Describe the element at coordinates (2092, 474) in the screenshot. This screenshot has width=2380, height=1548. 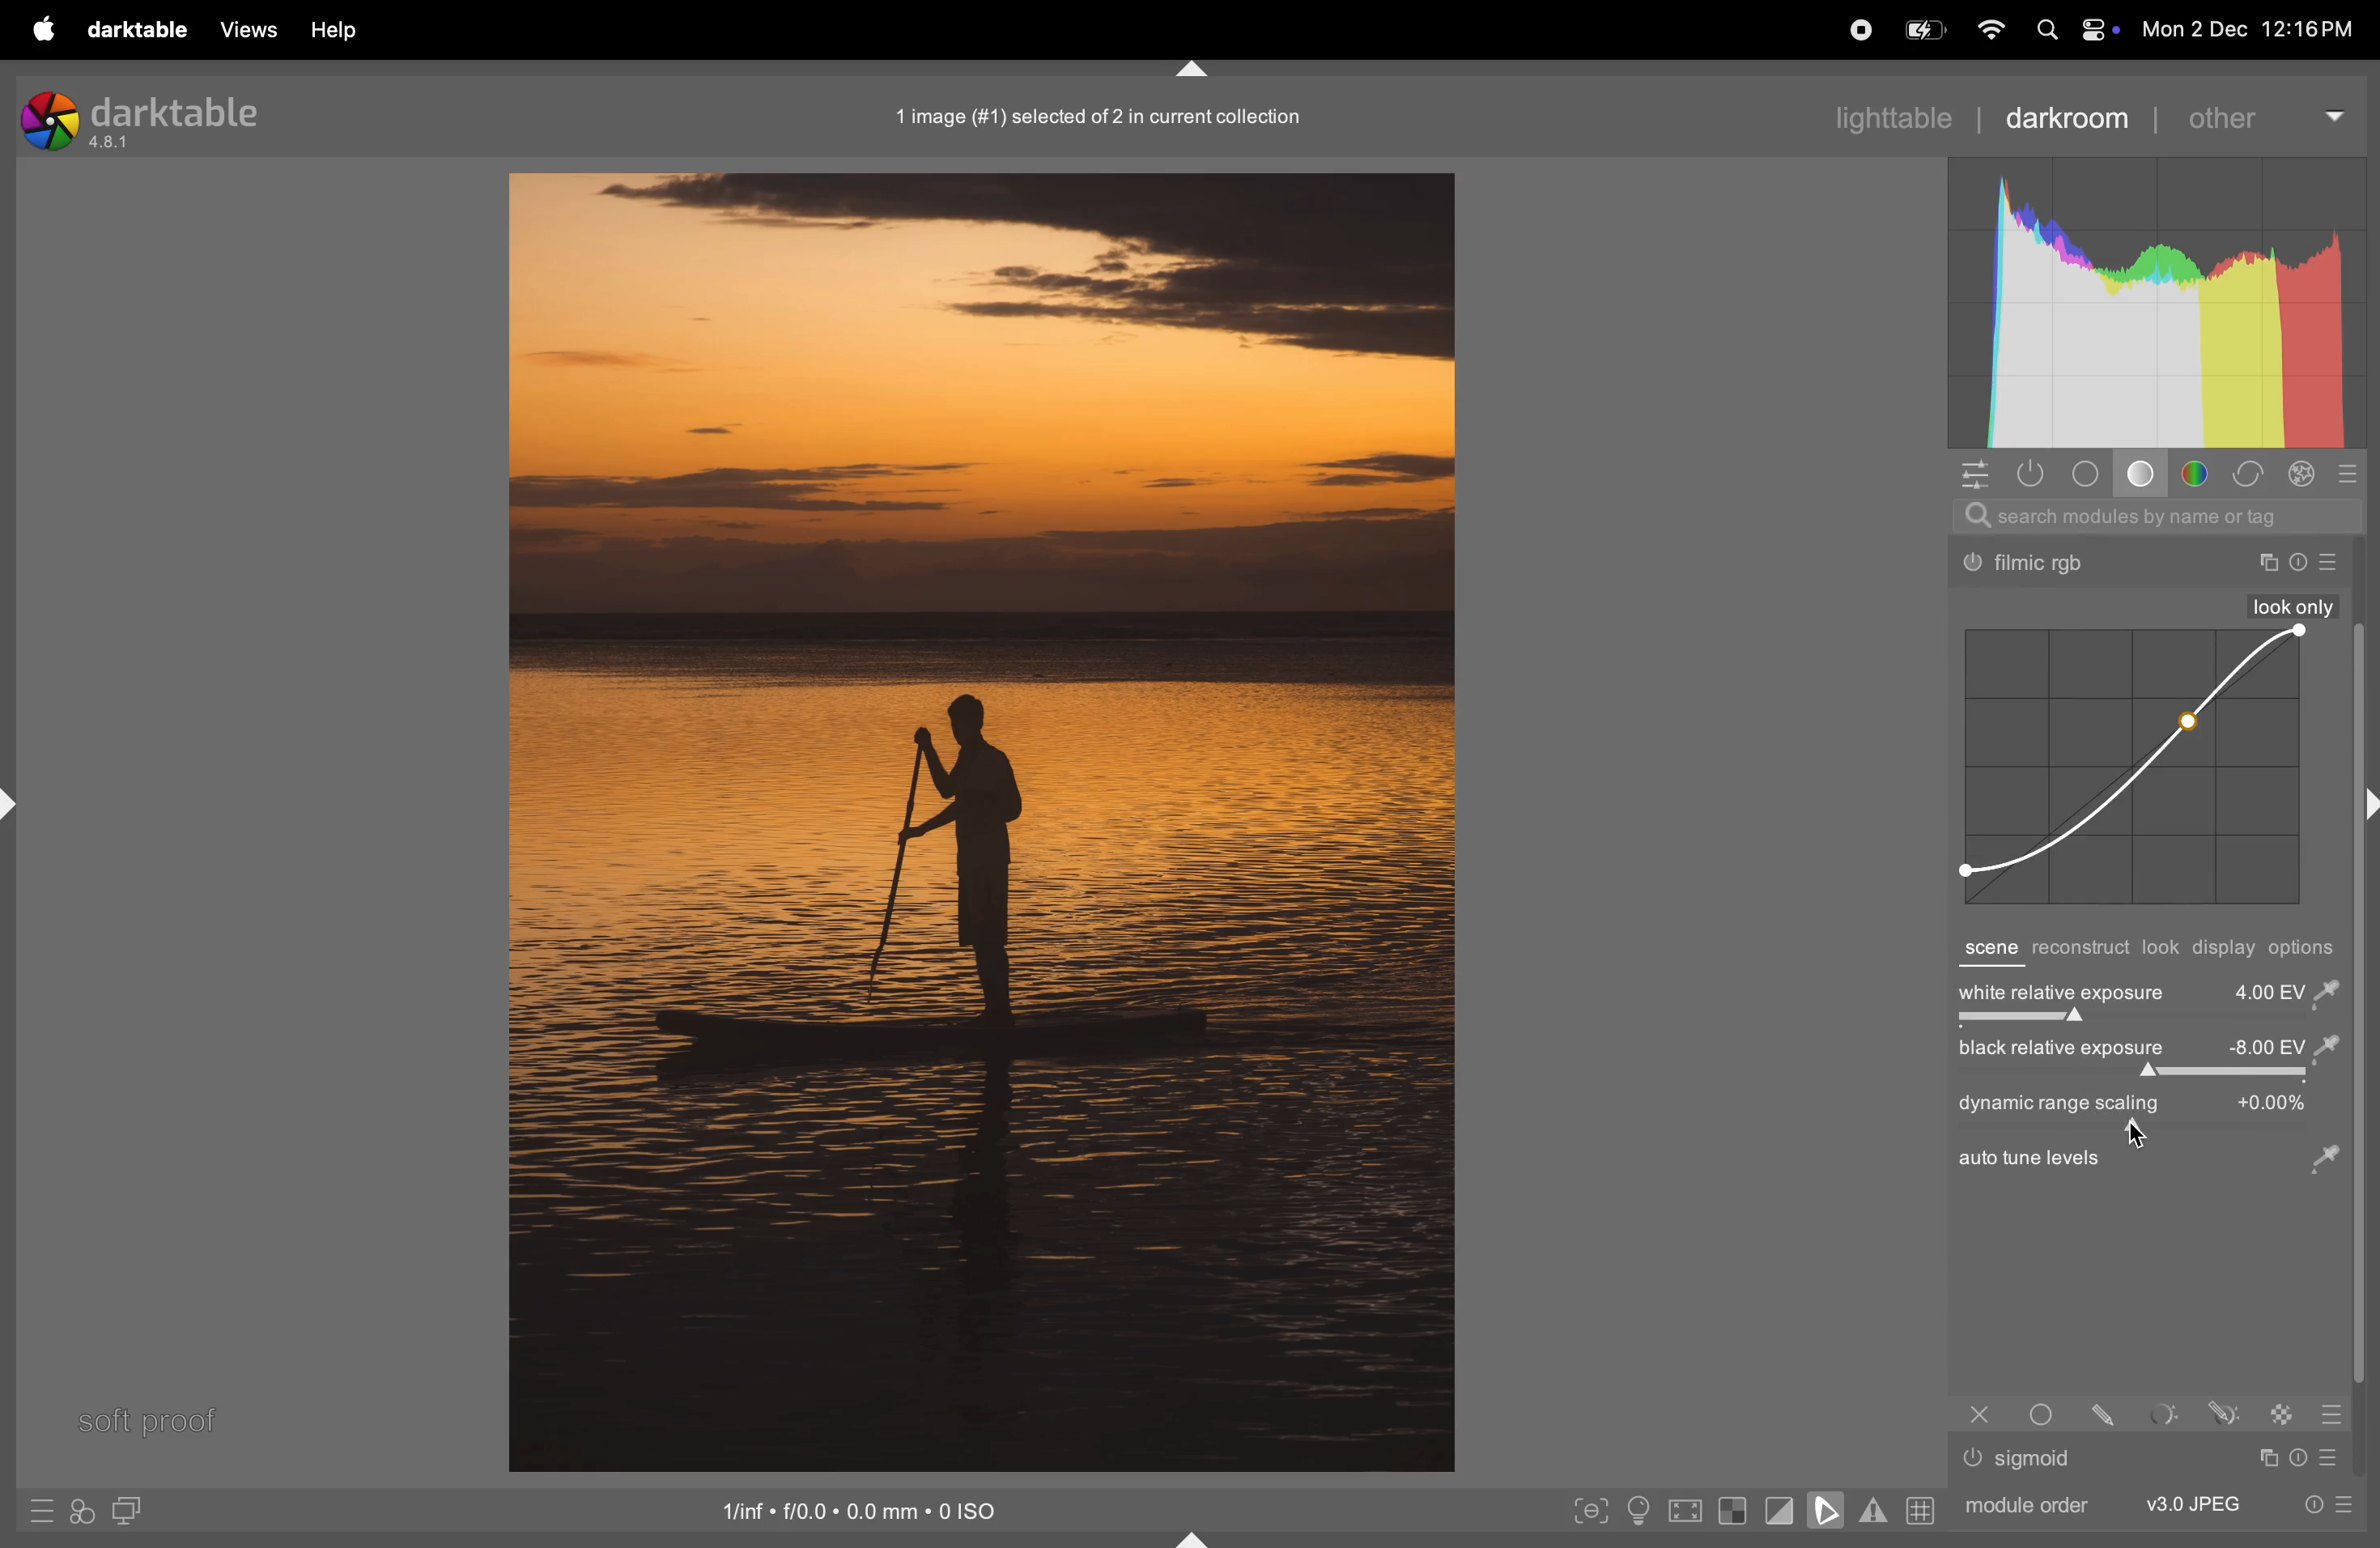
I see `tone ` at that location.